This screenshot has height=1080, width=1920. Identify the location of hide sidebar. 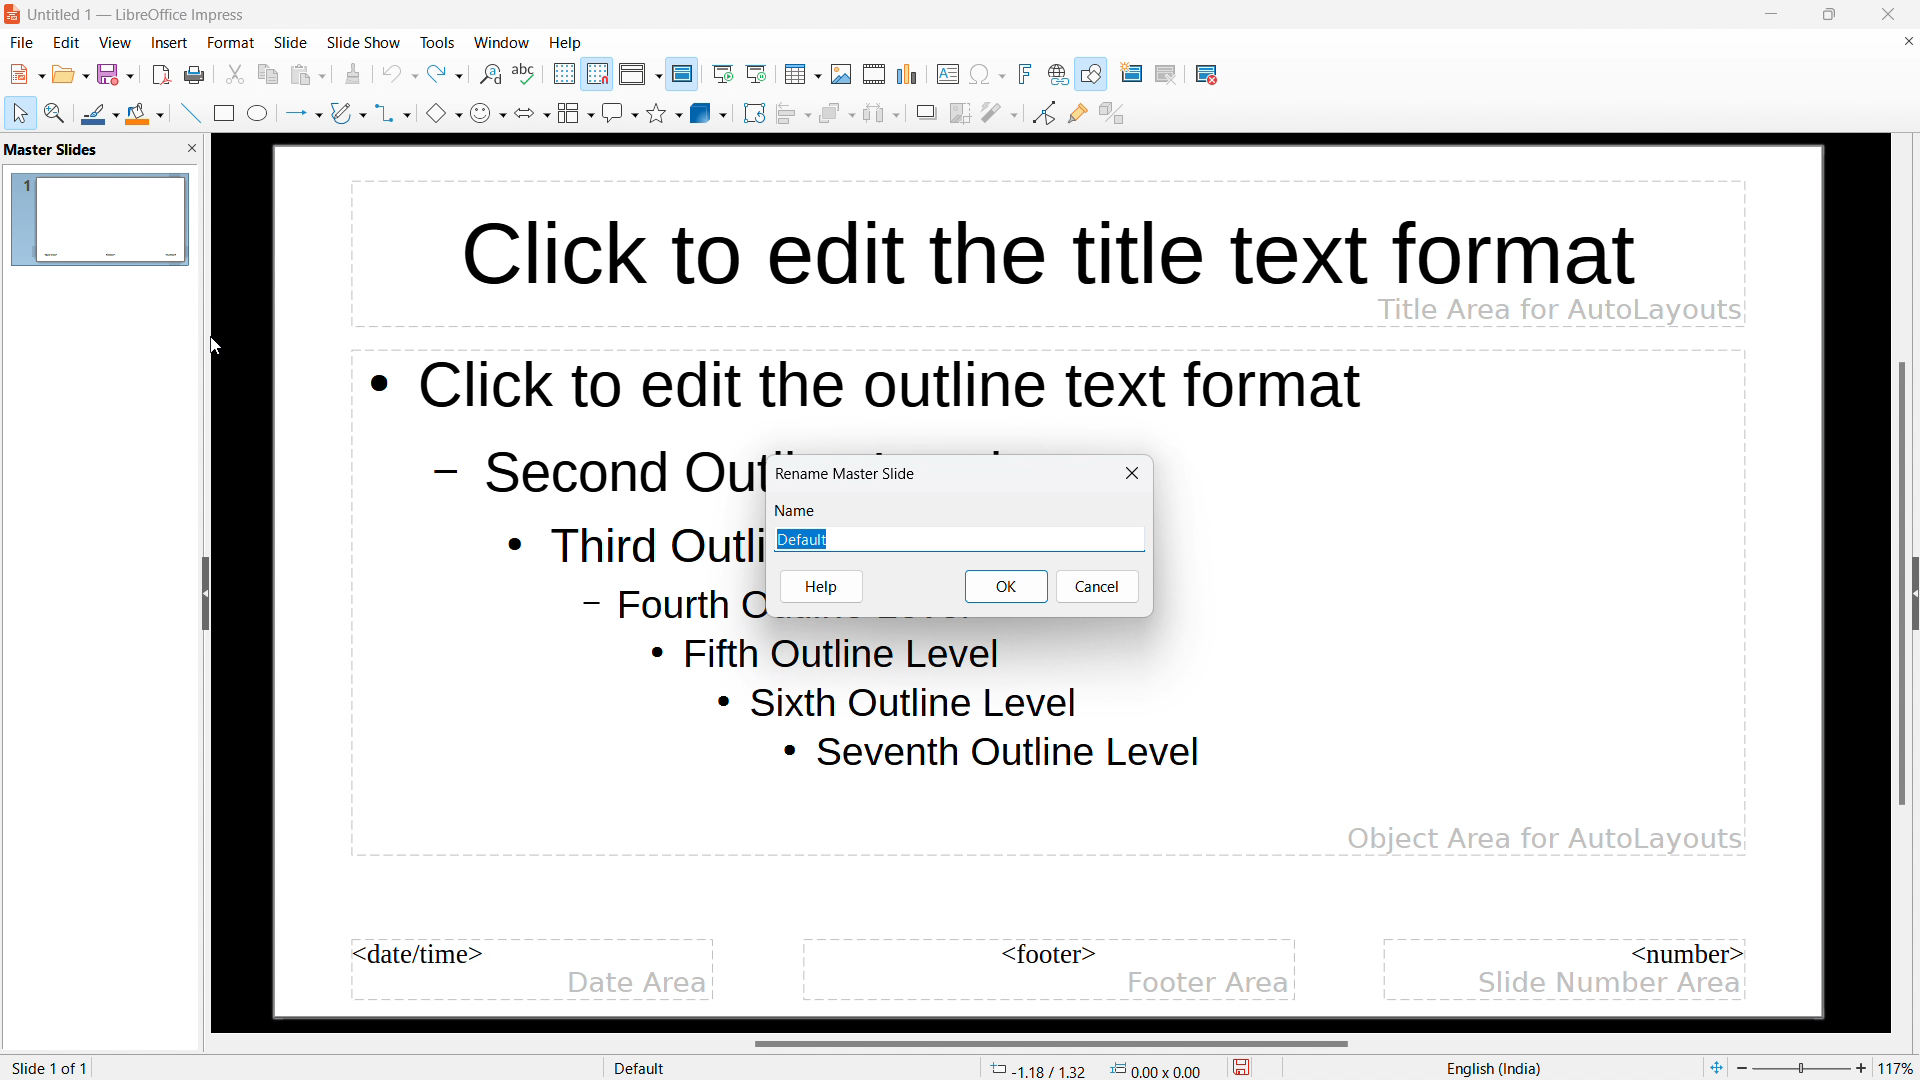
(205, 593).